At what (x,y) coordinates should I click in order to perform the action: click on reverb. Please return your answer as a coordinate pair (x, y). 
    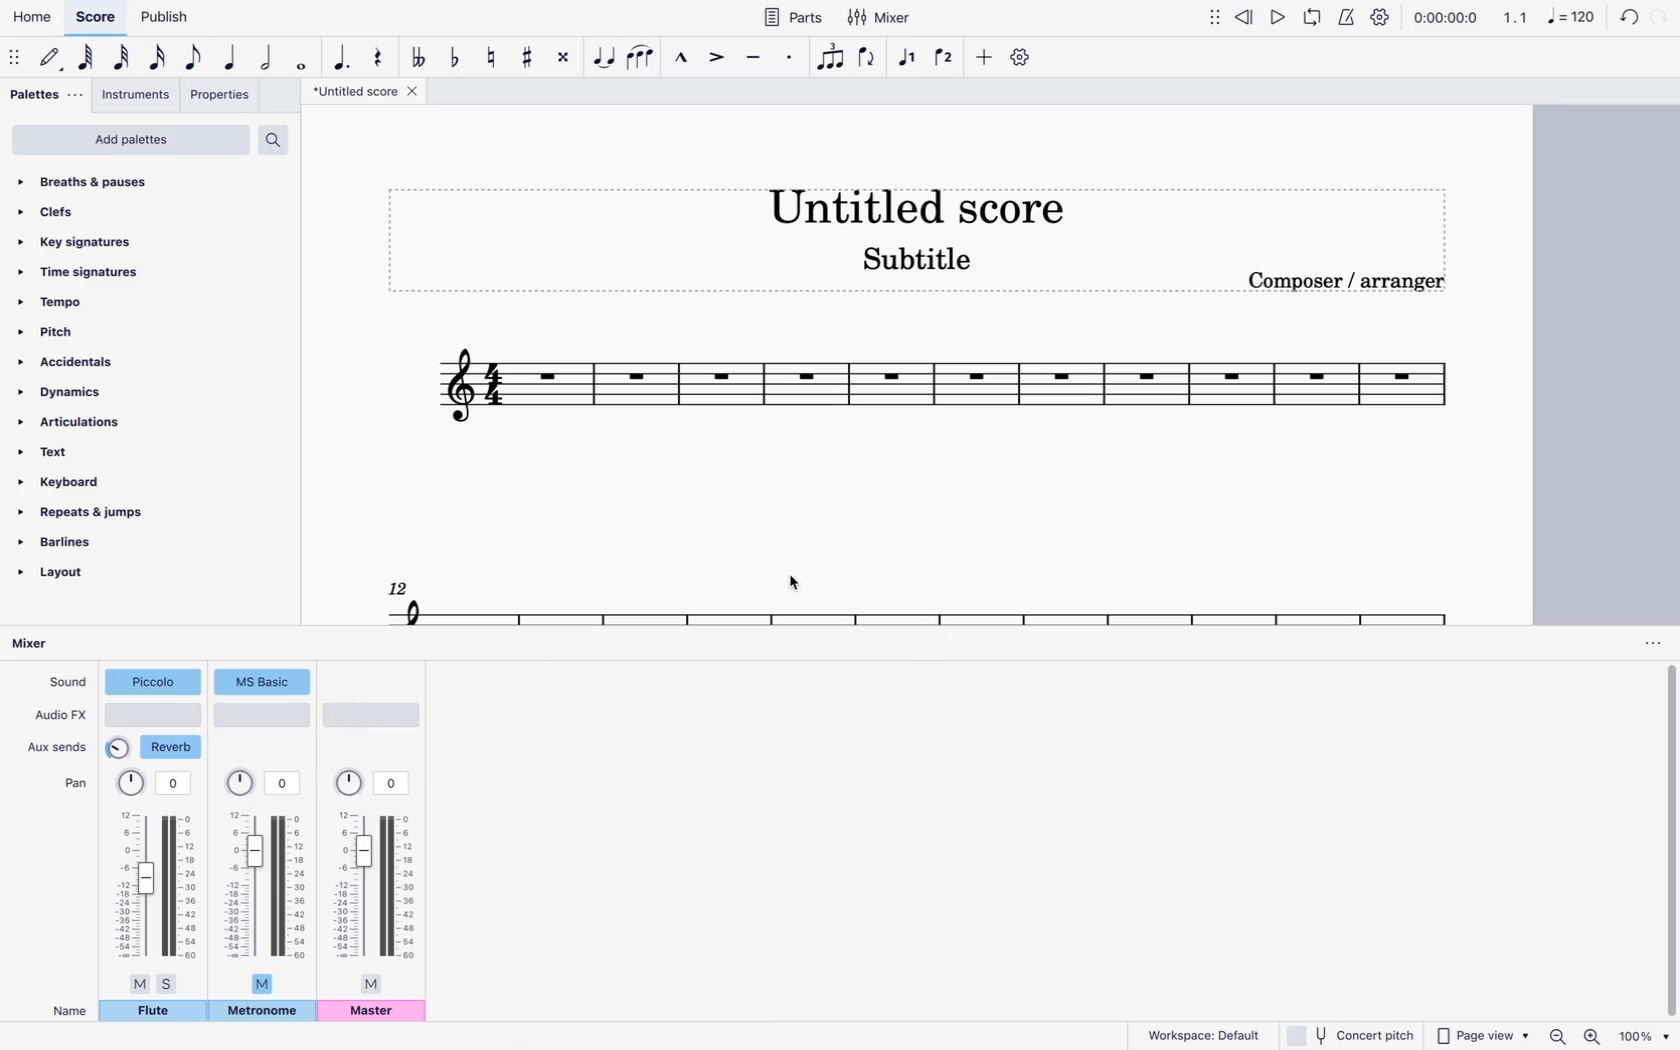
    Looking at the image, I should click on (156, 747).